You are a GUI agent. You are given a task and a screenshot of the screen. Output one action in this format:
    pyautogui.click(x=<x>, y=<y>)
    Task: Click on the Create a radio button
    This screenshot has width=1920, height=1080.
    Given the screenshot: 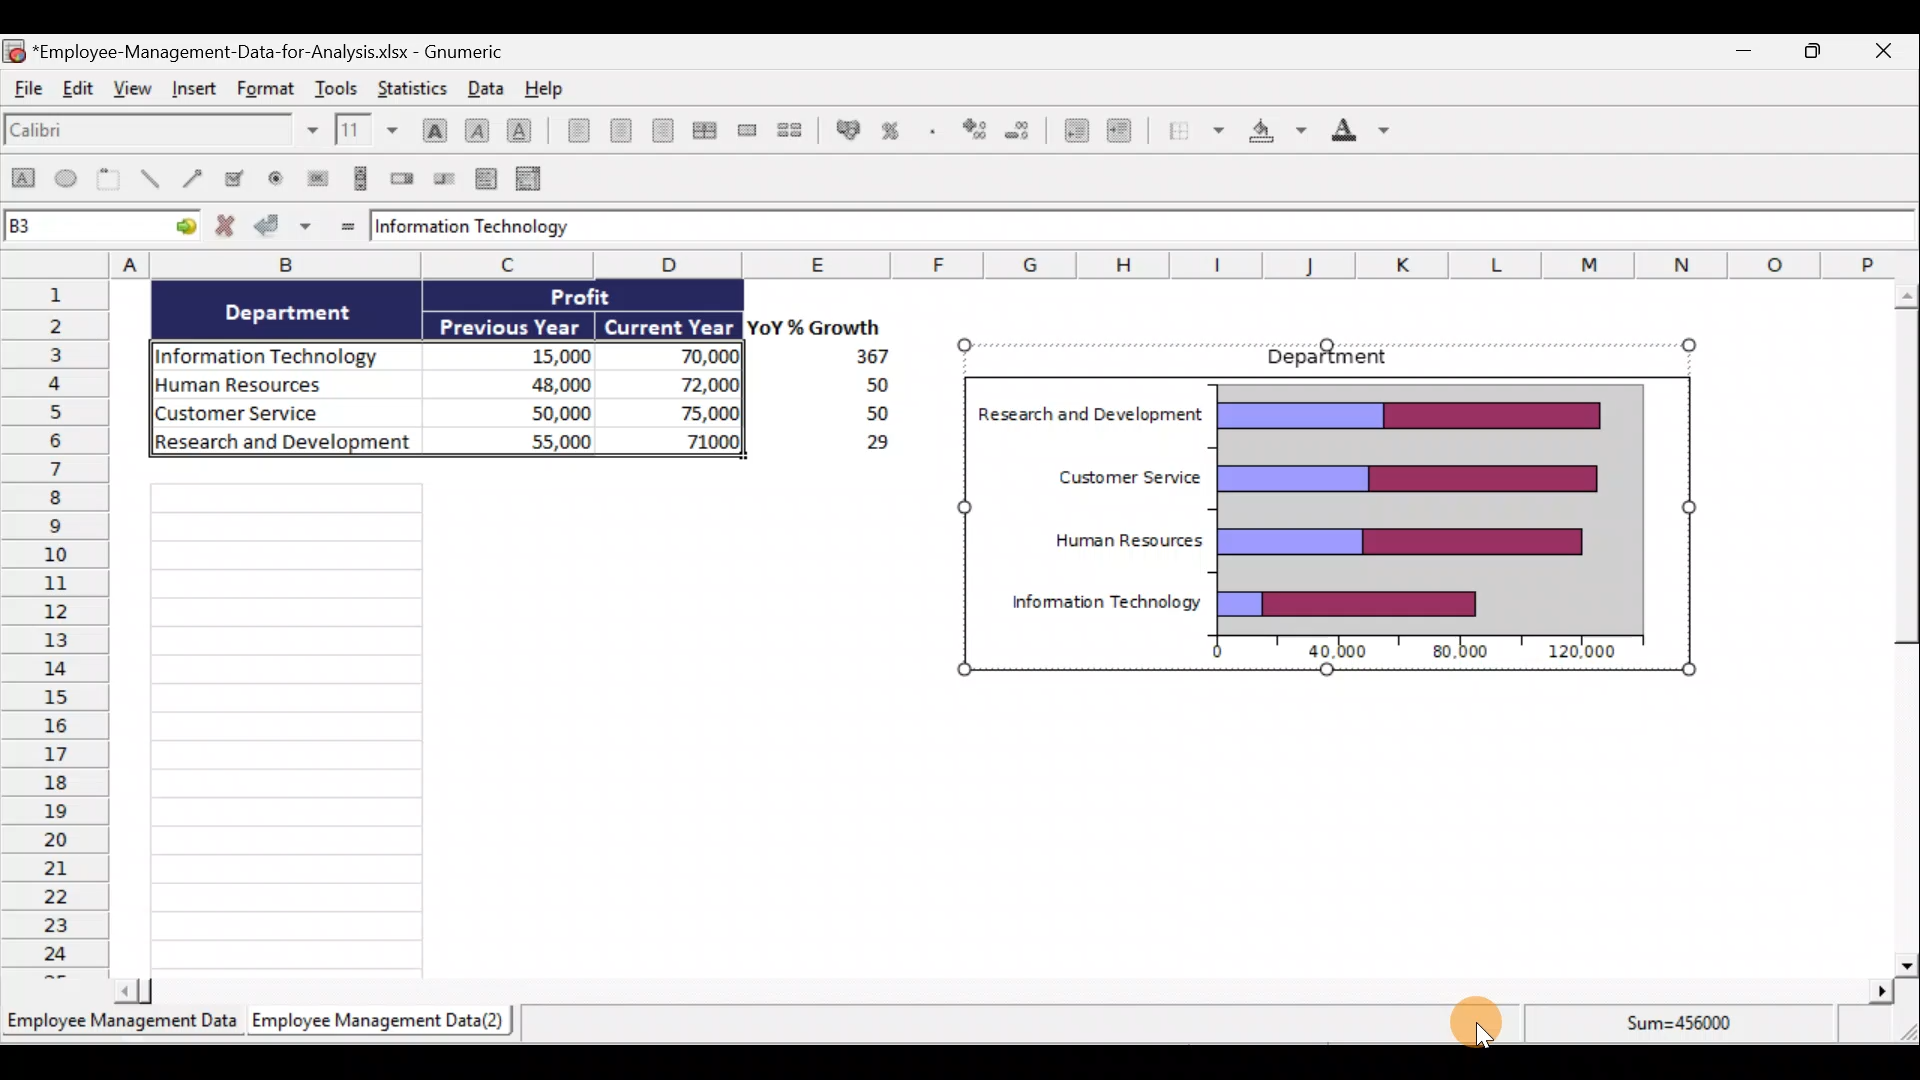 What is the action you would take?
    pyautogui.click(x=279, y=177)
    